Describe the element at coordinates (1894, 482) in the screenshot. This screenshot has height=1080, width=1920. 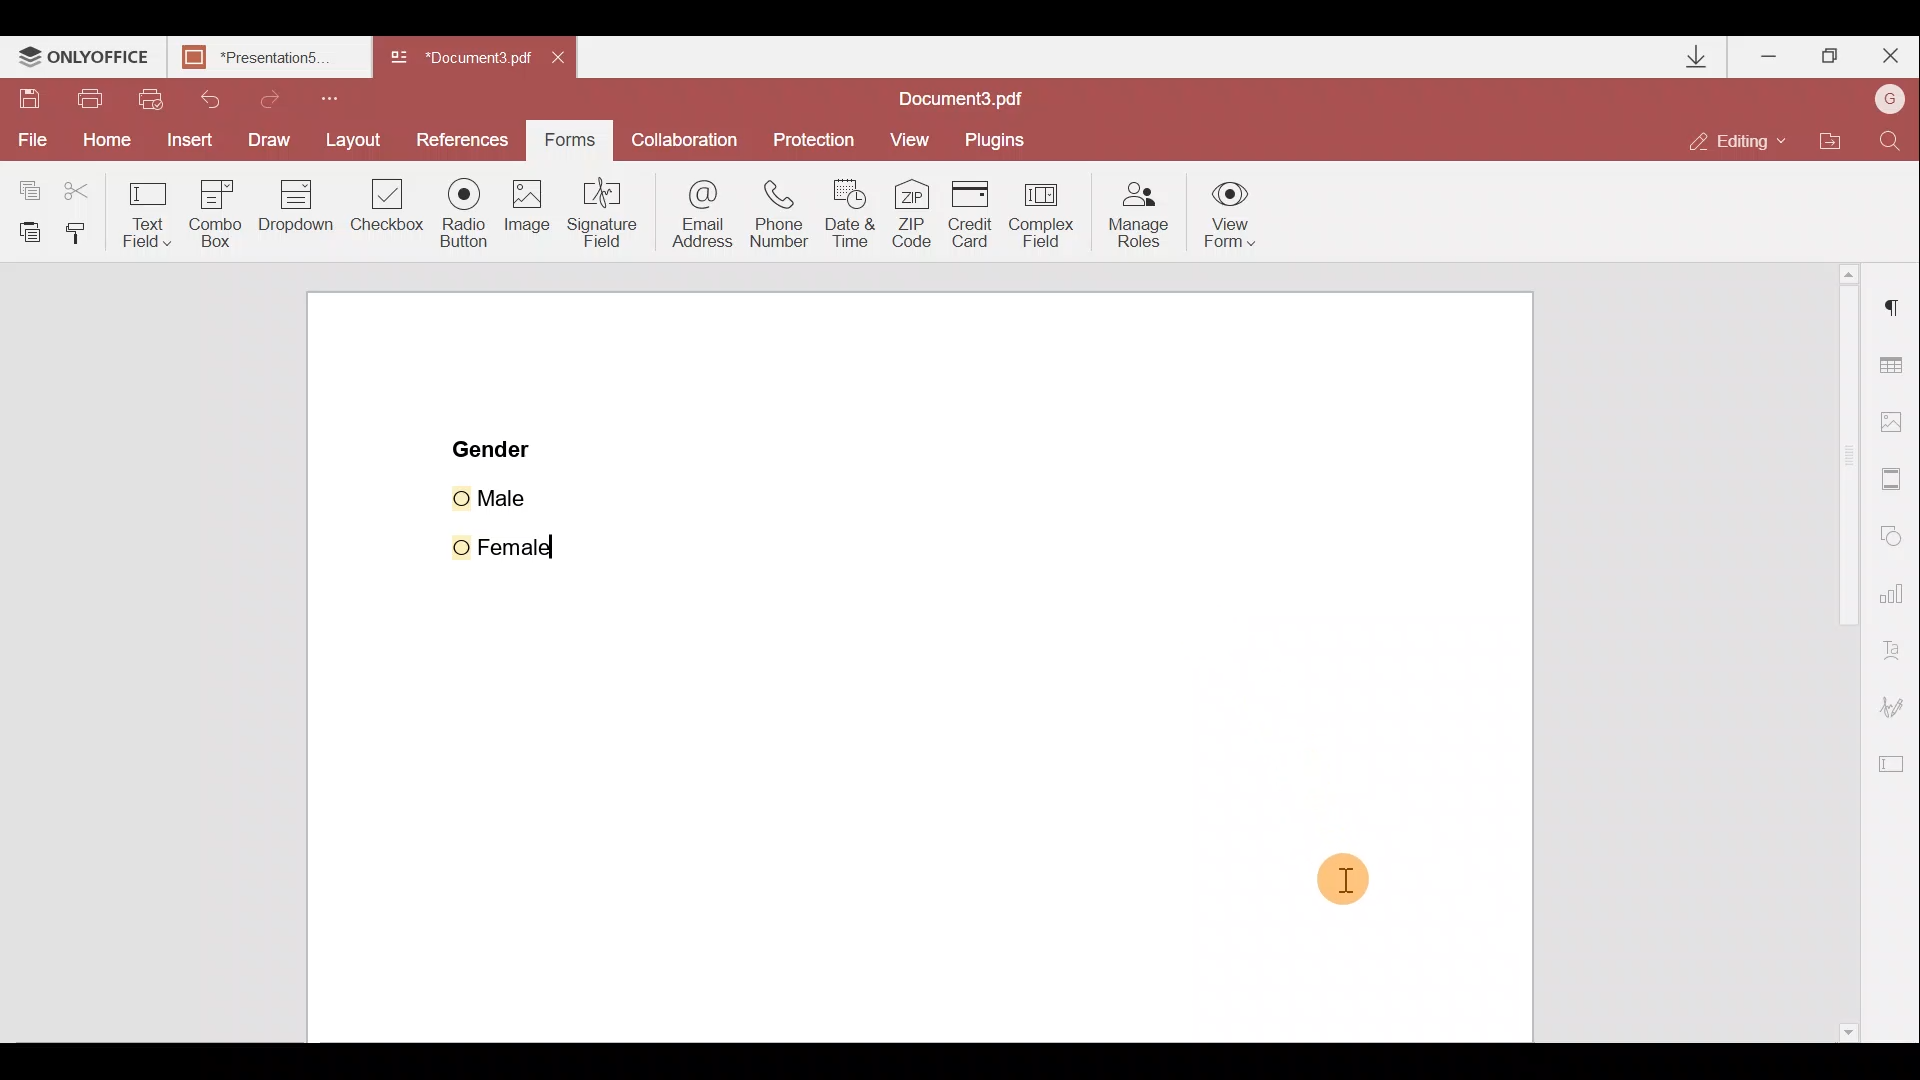
I see `Headers & footers settings` at that location.